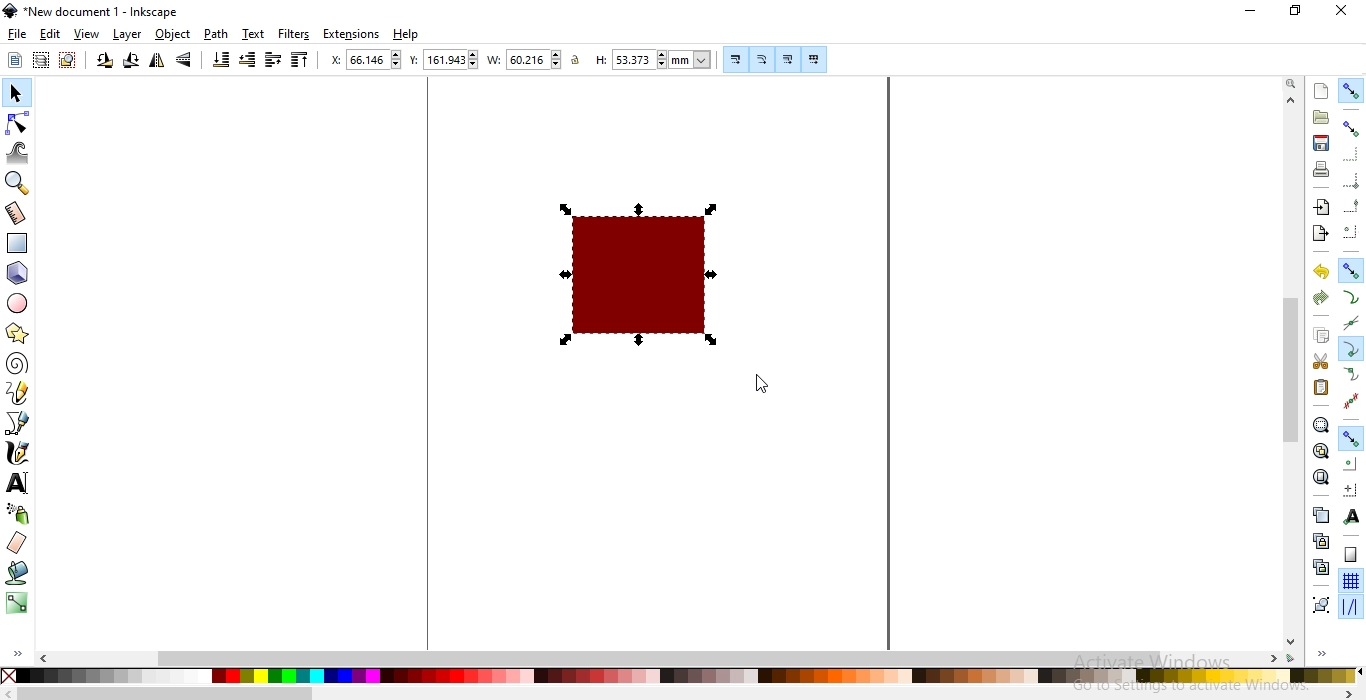  What do you see at coordinates (1352, 183) in the screenshot?
I see `snap bounding box corners` at bounding box center [1352, 183].